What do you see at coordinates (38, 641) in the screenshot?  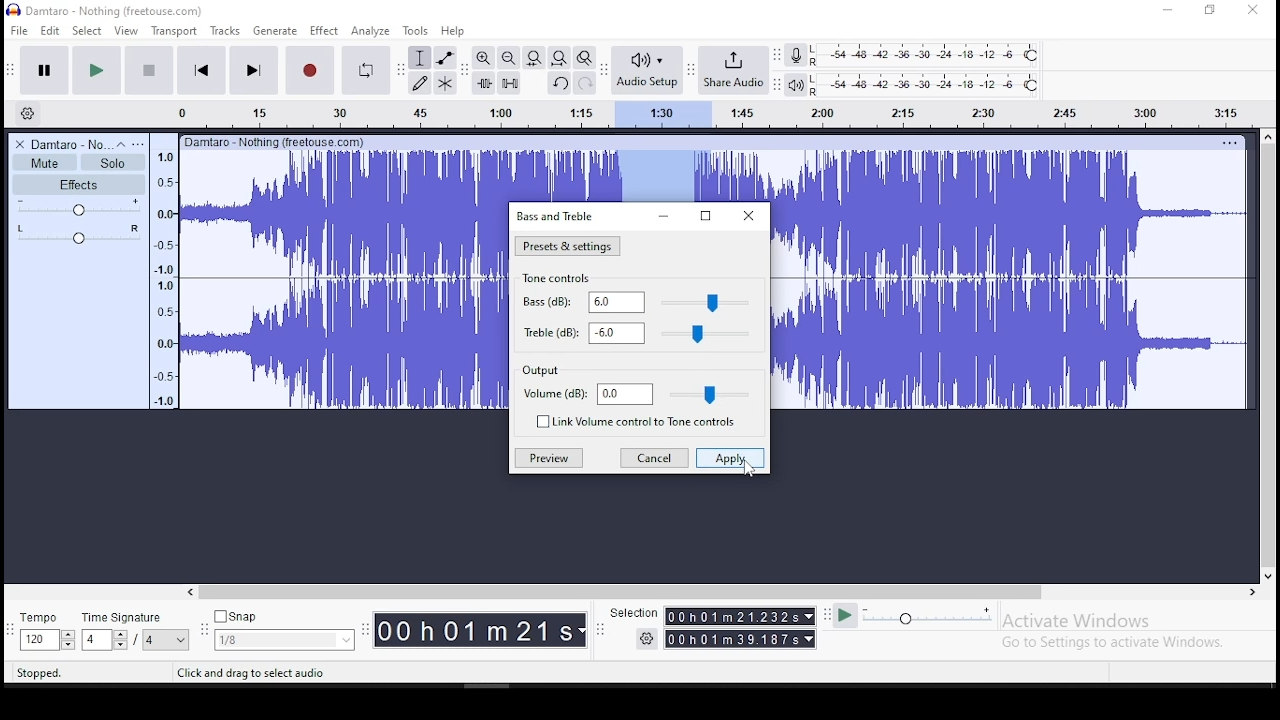 I see `120` at bounding box center [38, 641].